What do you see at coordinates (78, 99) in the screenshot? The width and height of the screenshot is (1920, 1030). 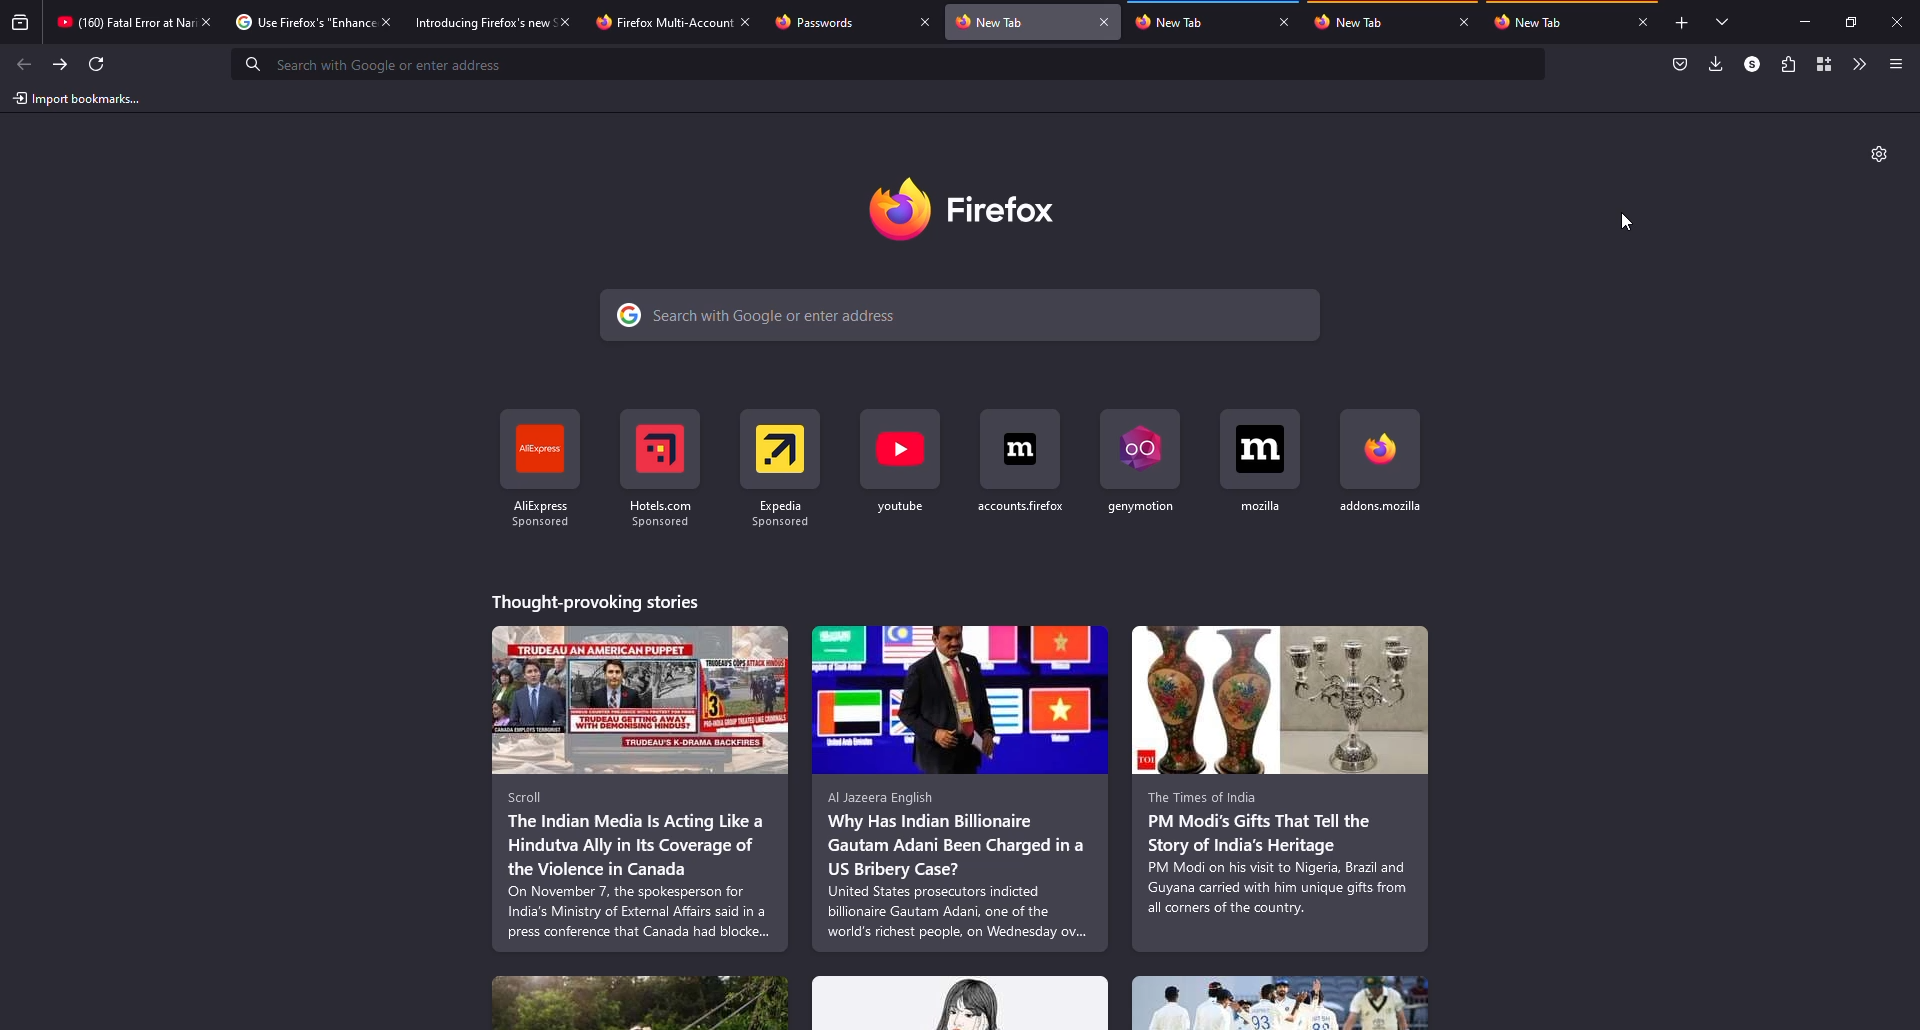 I see `import` at bounding box center [78, 99].